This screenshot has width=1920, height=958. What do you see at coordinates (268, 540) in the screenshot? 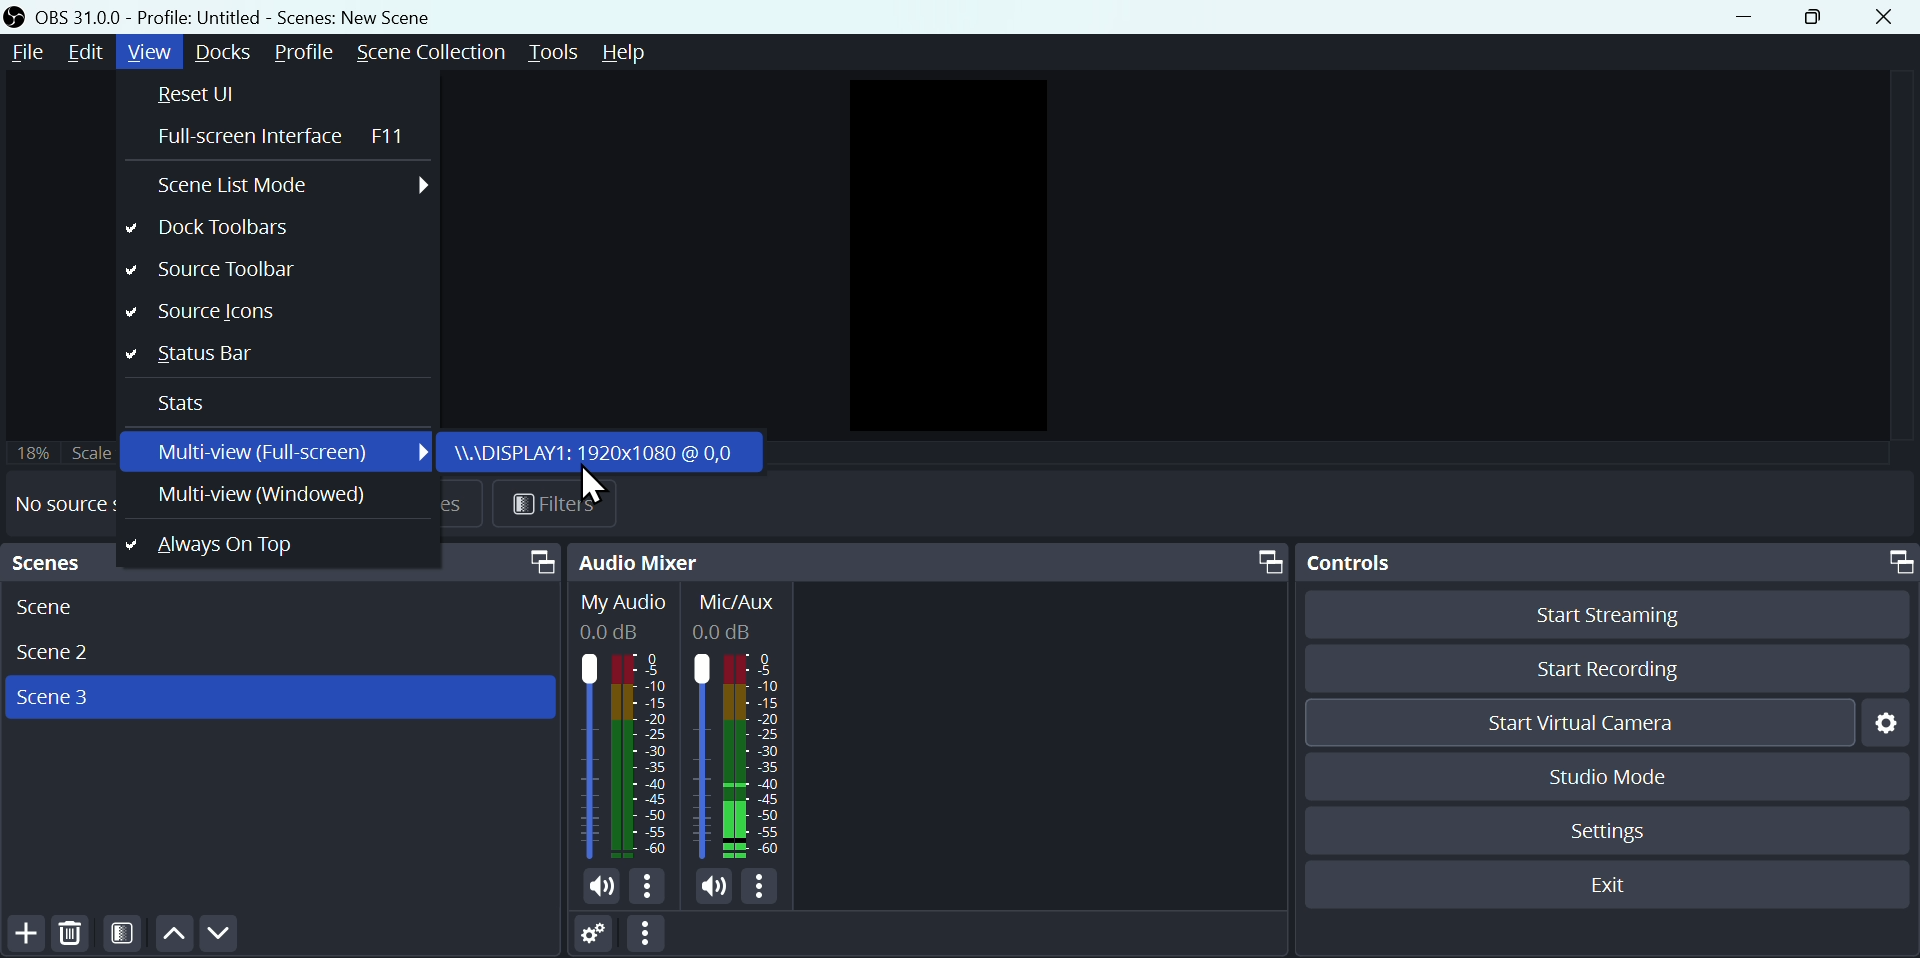
I see `Always on top` at bounding box center [268, 540].